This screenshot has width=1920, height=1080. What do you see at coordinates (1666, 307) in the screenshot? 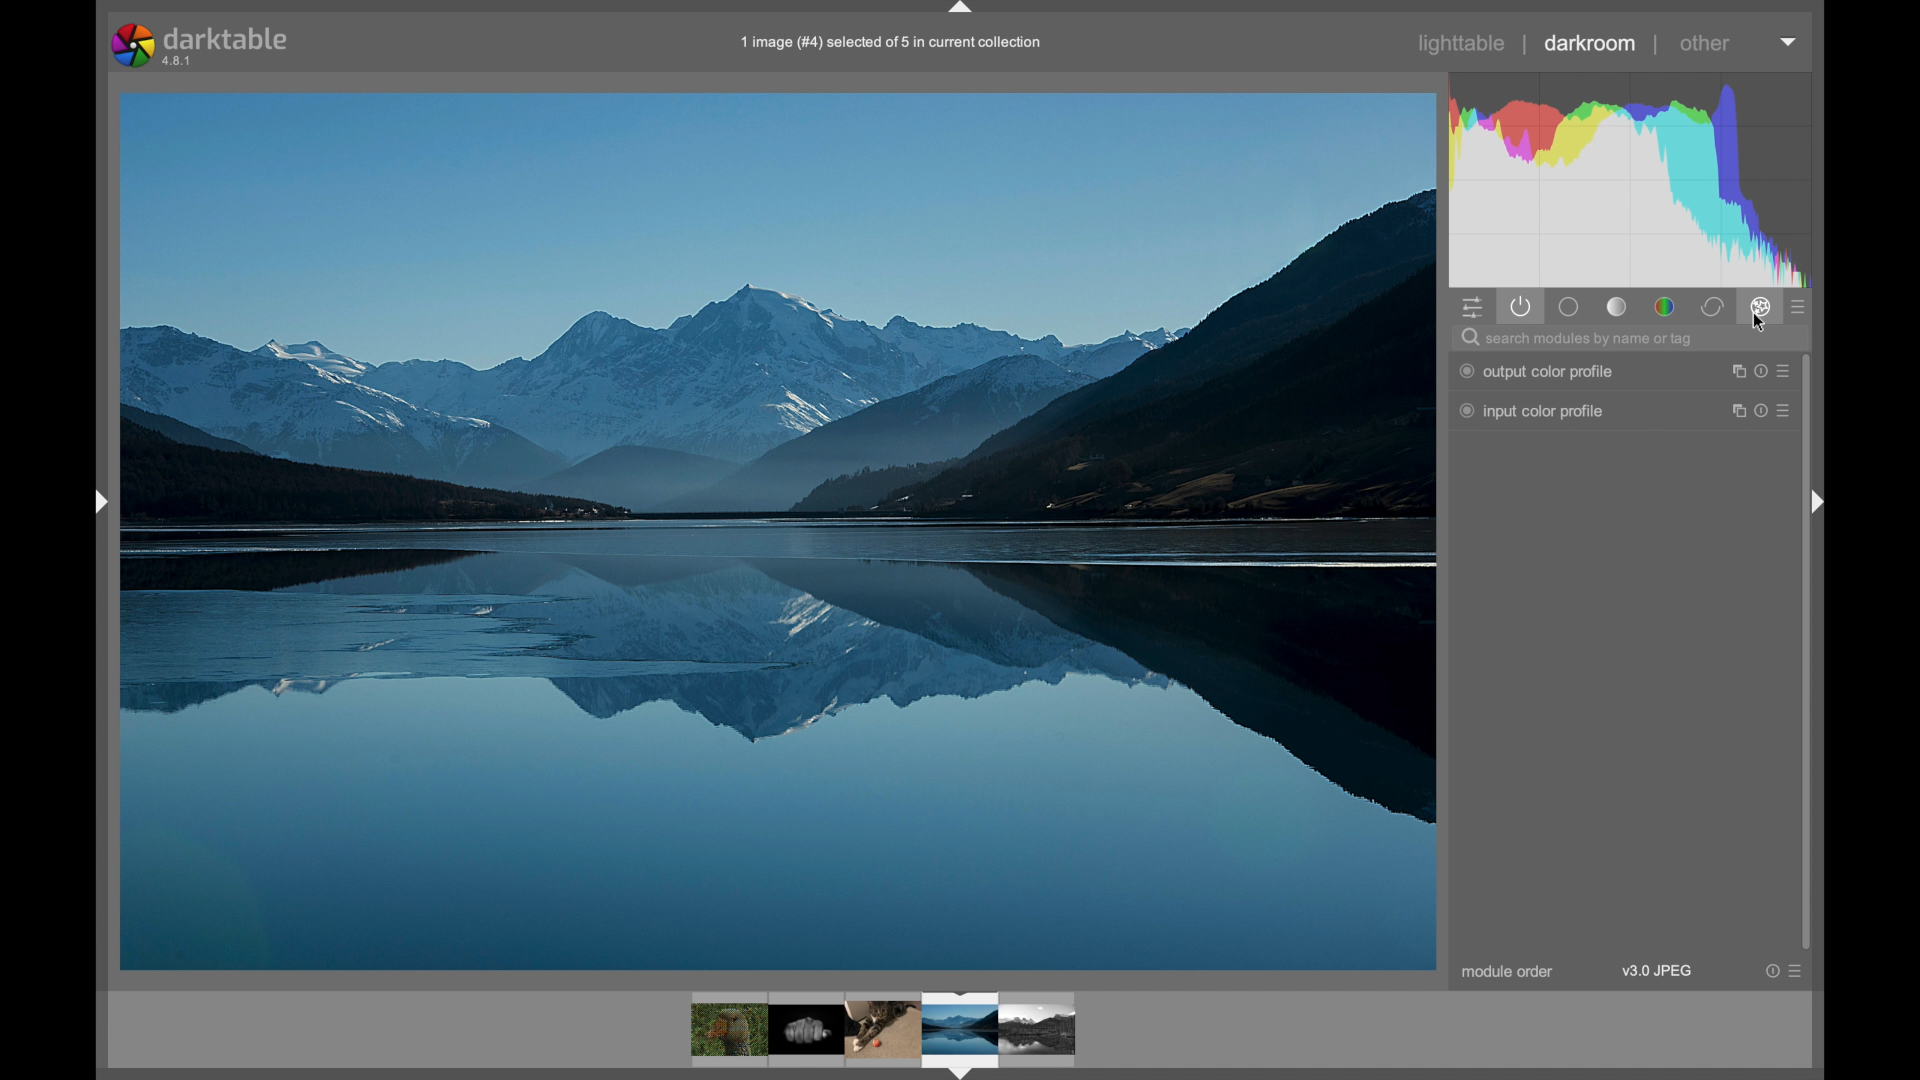
I see `color` at bounding box center [1666, 307].